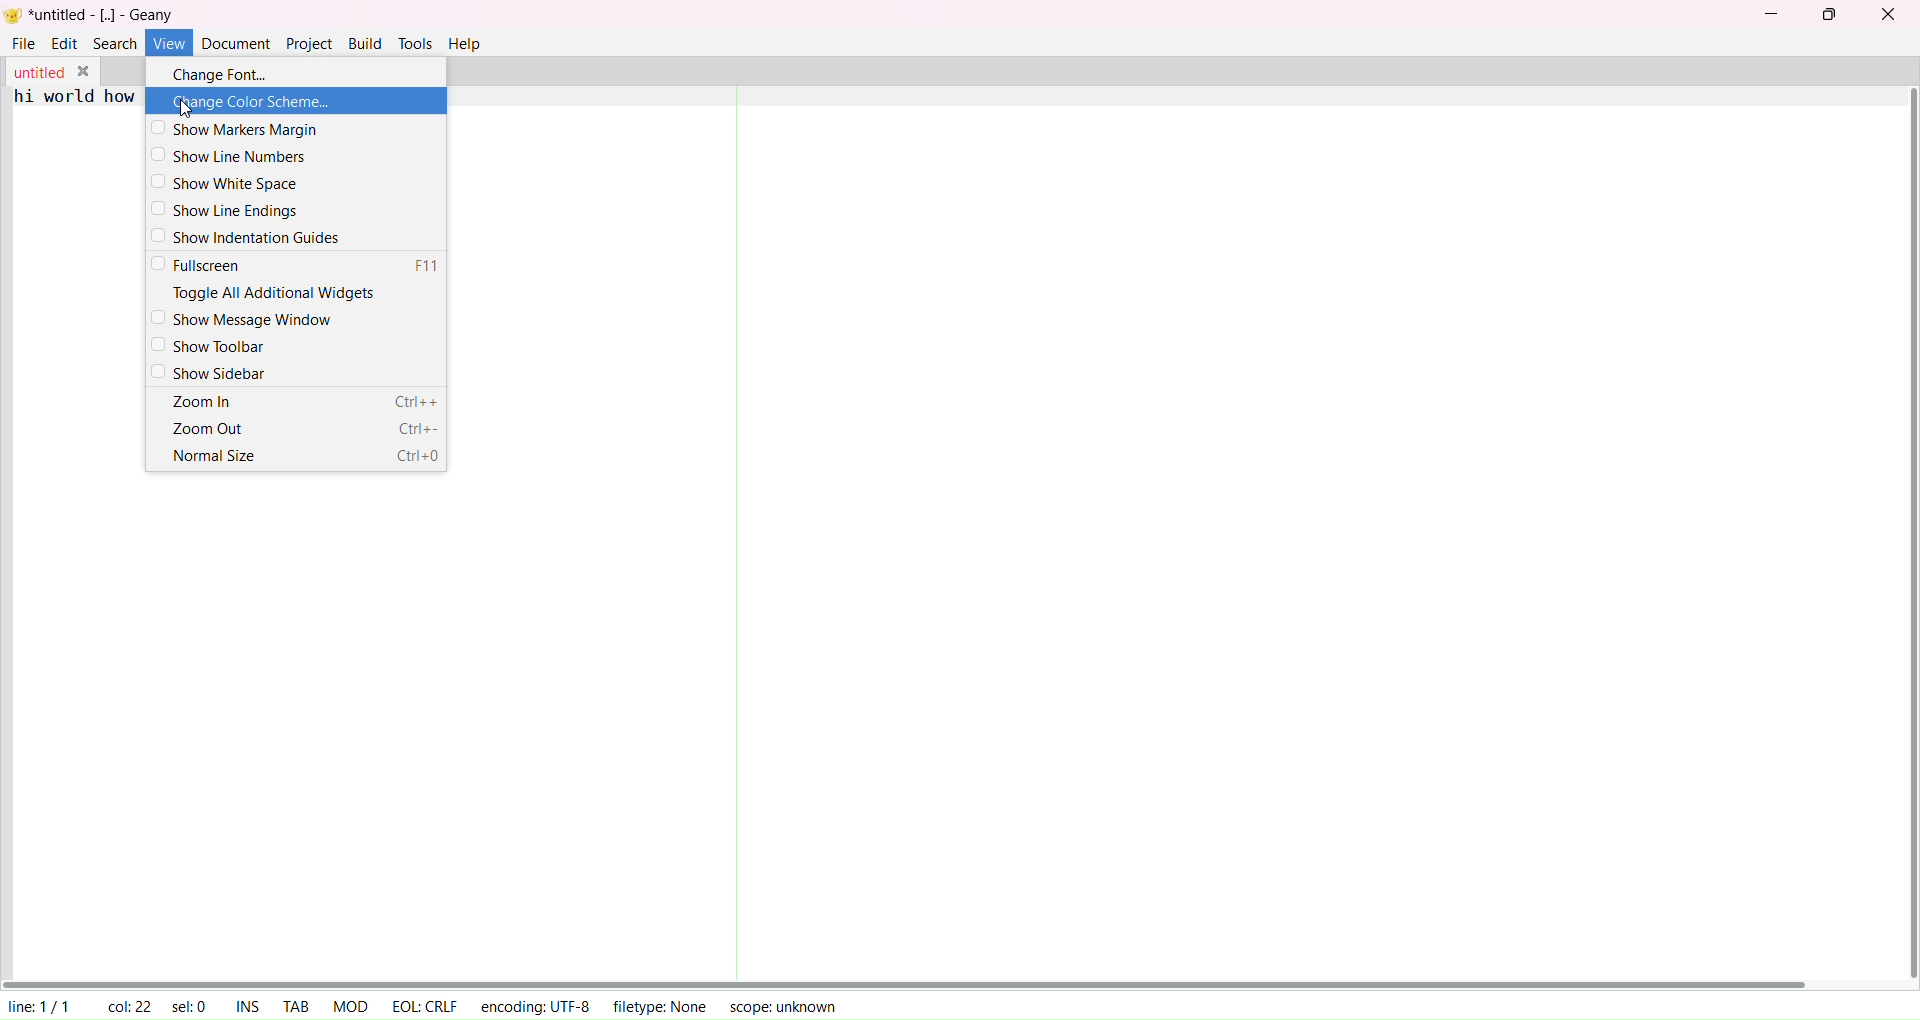 Image resolution: width=1920 pixels, height=1020 pixels. I want to click on vertical scroll bar, so click(1903, 533).